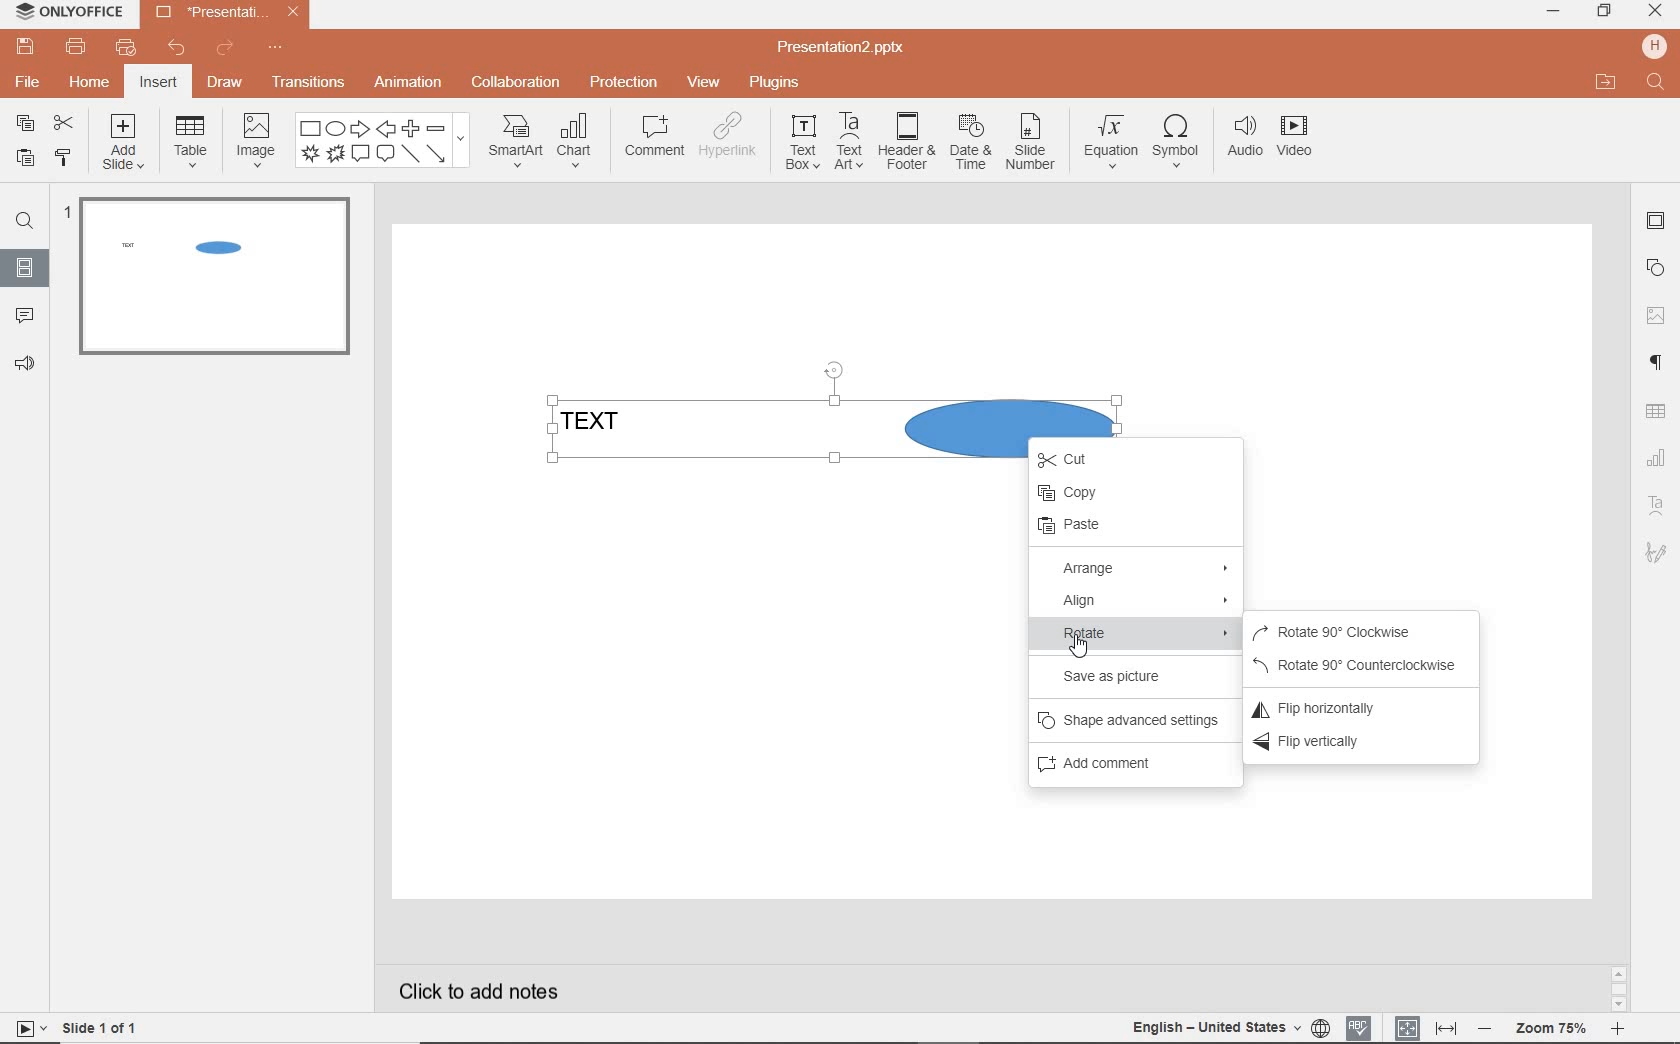 The height and width of the screenshot is (1044, 1680). What do you see at coordinates (1139, 635) in the screenshot?
I see `ROTATE` at bounding box center [1139, 635].